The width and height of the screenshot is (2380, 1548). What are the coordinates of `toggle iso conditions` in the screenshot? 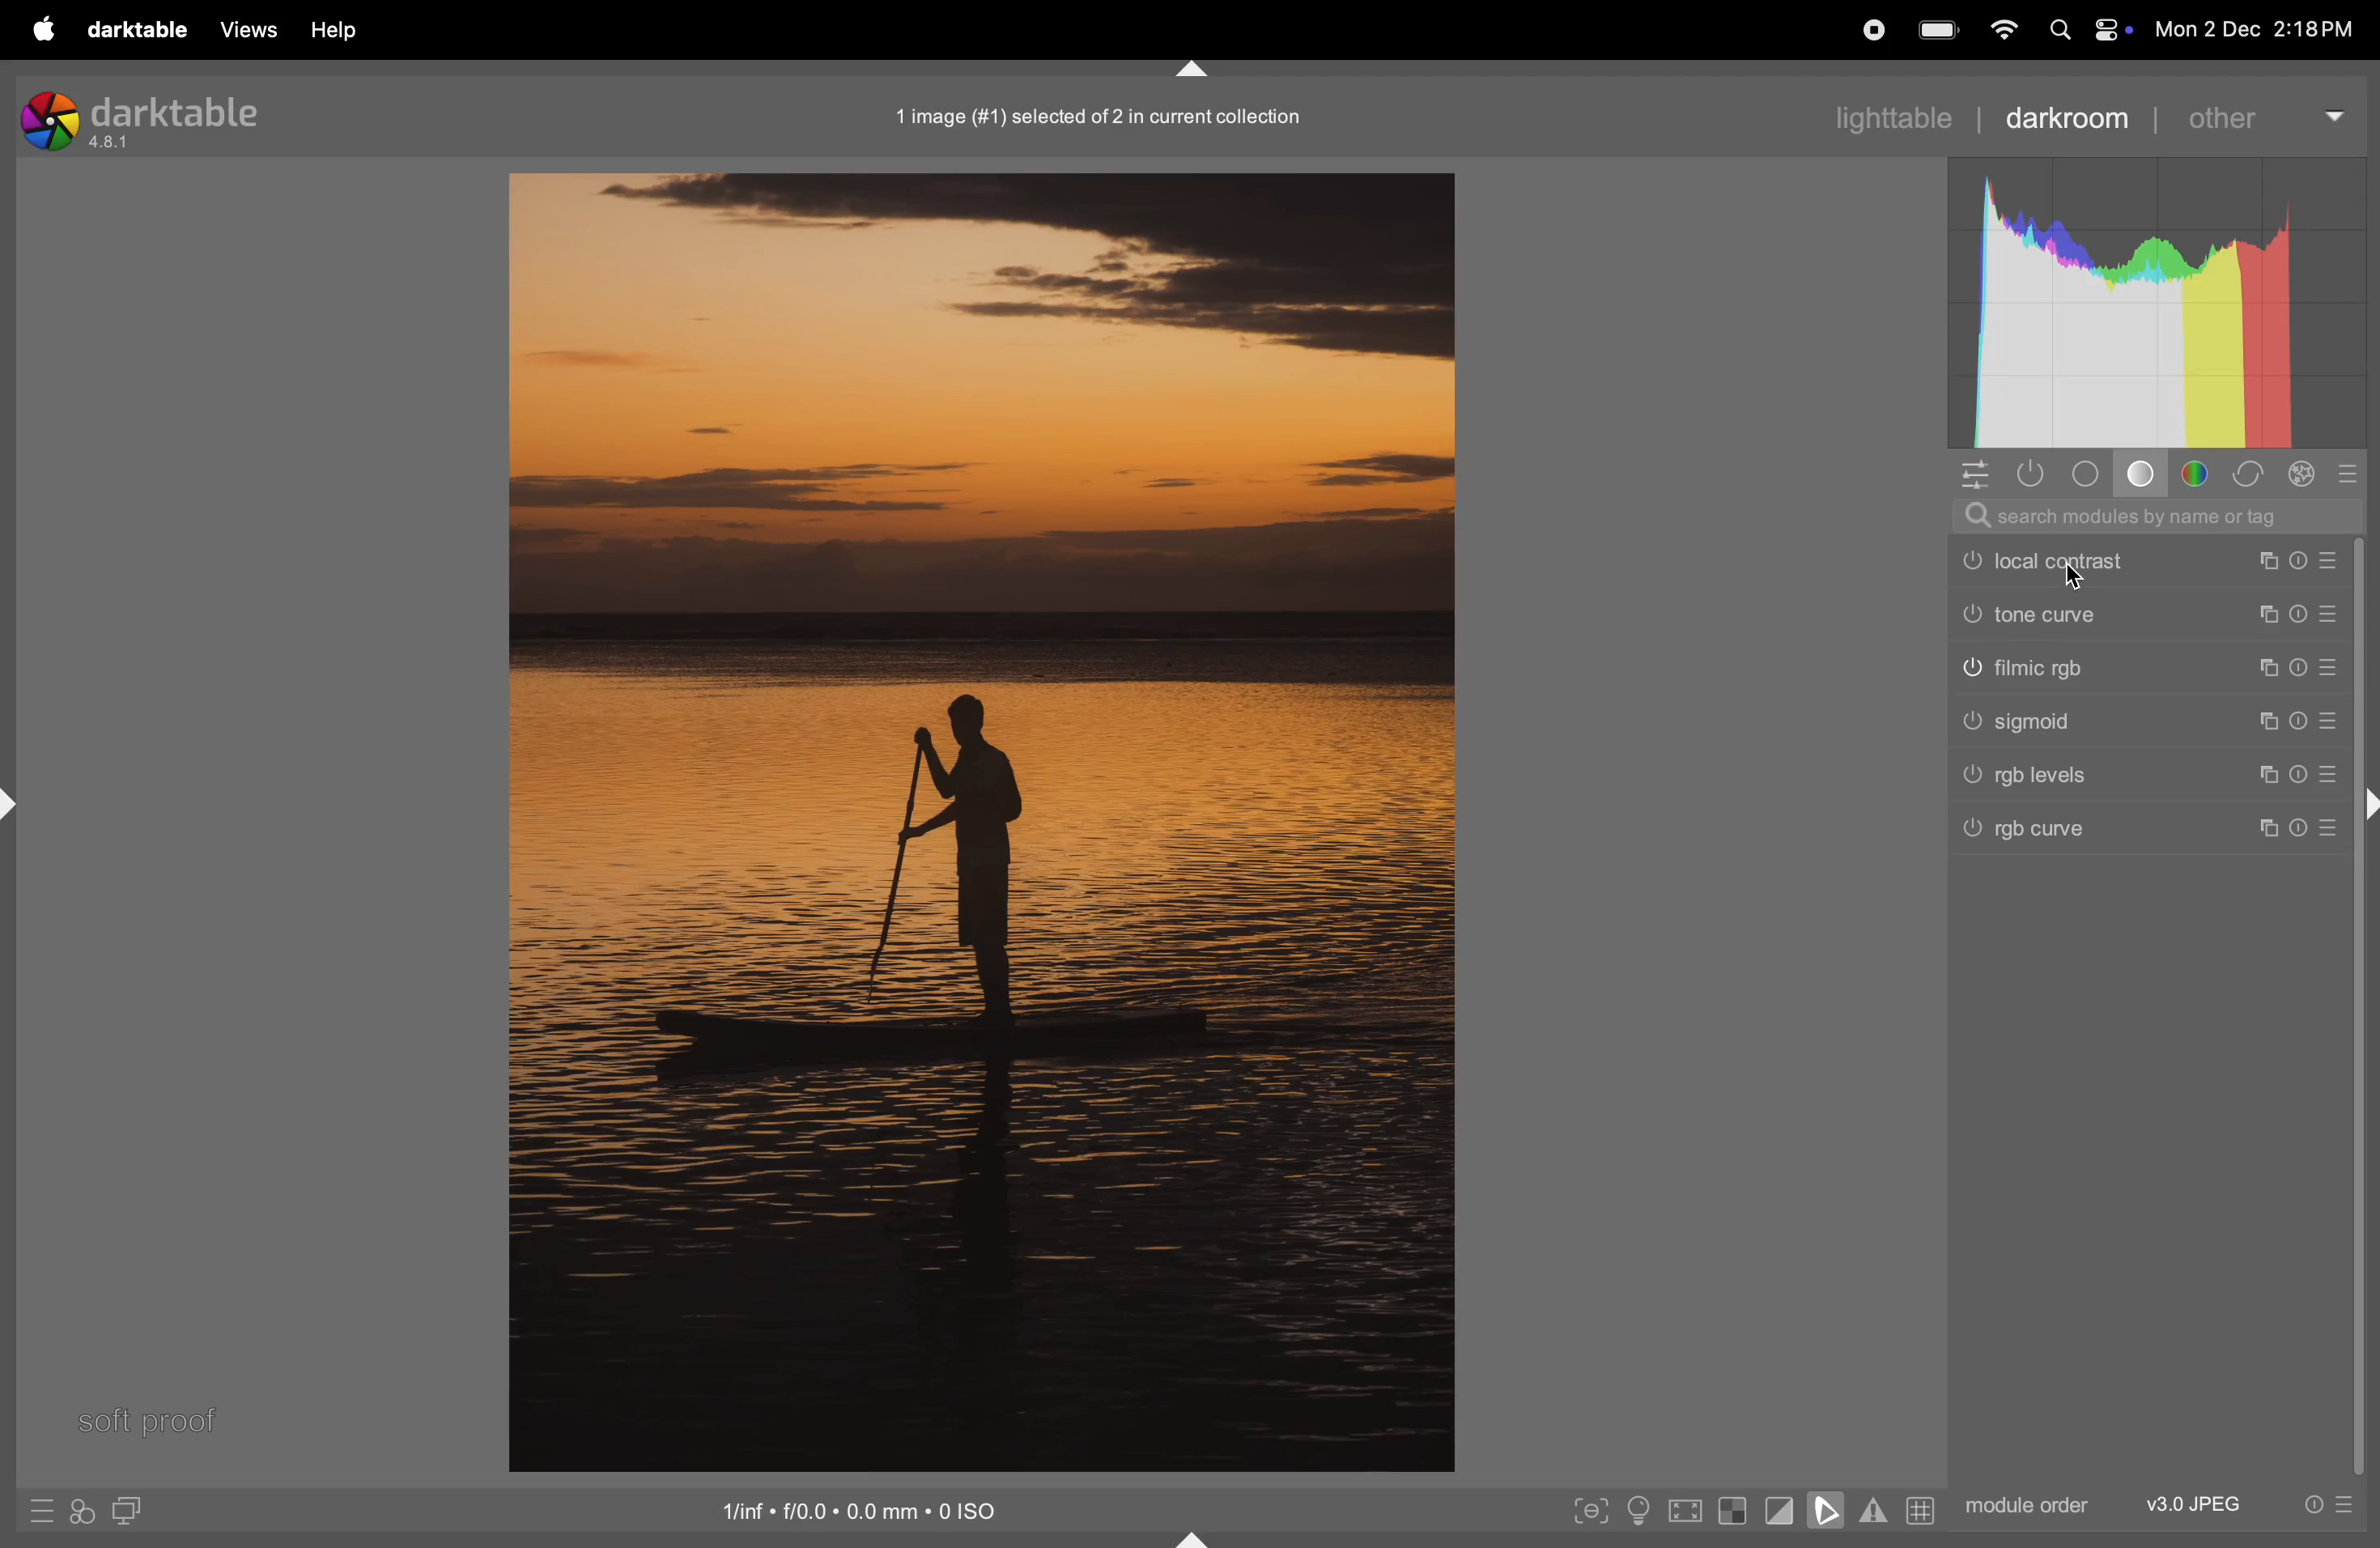 It's located at (1637, 1510).